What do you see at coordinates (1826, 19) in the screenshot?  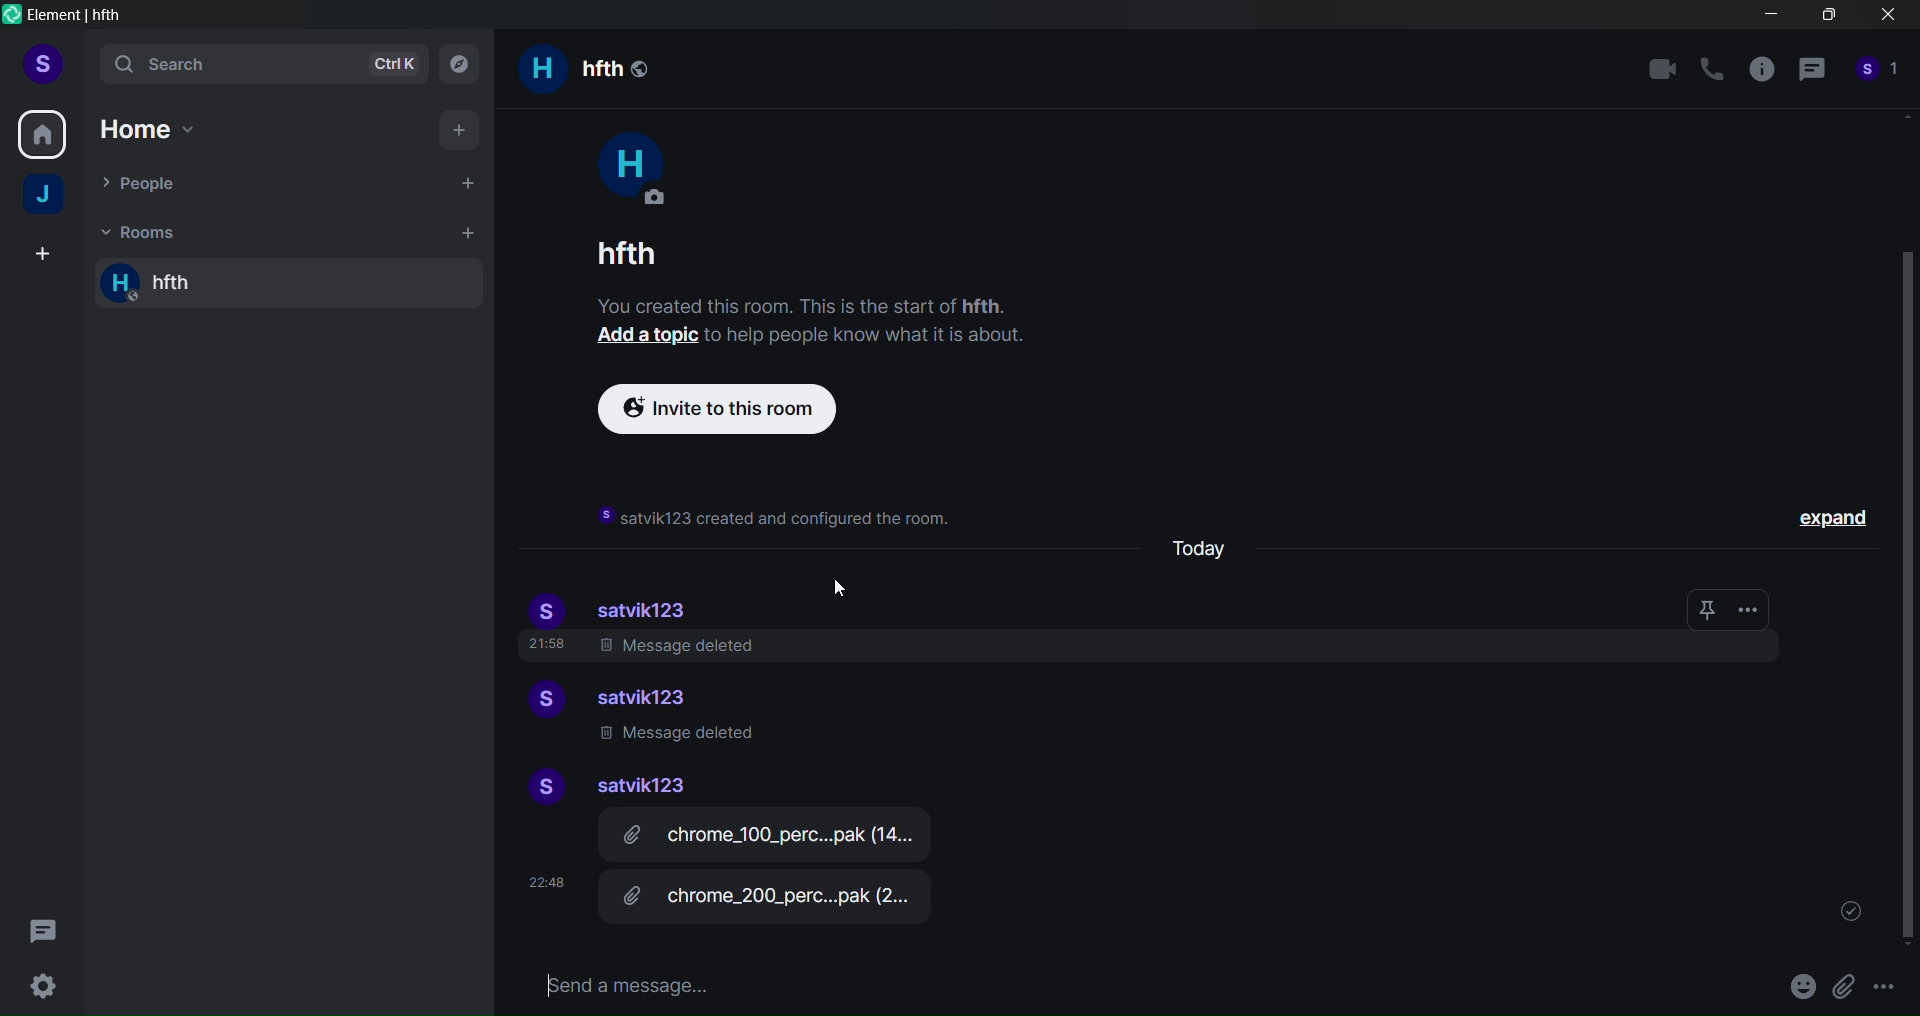 I see `maximize` at bounding box center [1826, 19].